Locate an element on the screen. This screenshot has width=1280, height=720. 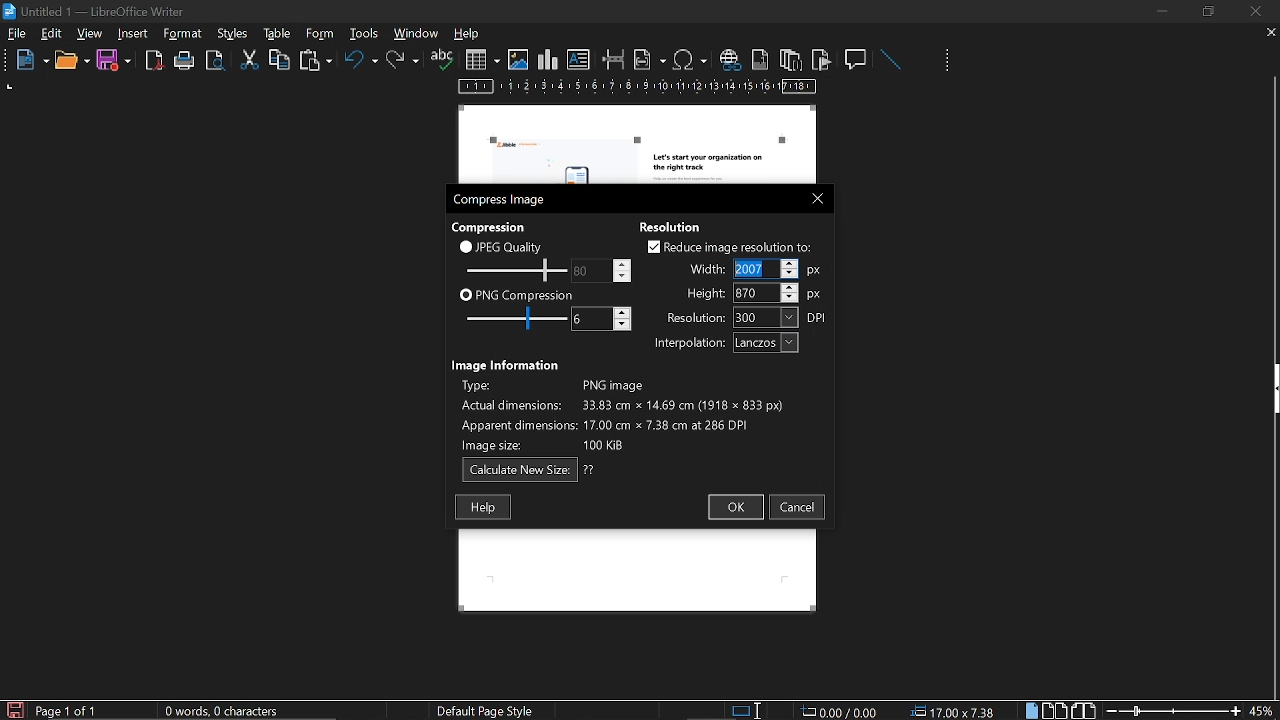
height is located at coordinates (754, 292).